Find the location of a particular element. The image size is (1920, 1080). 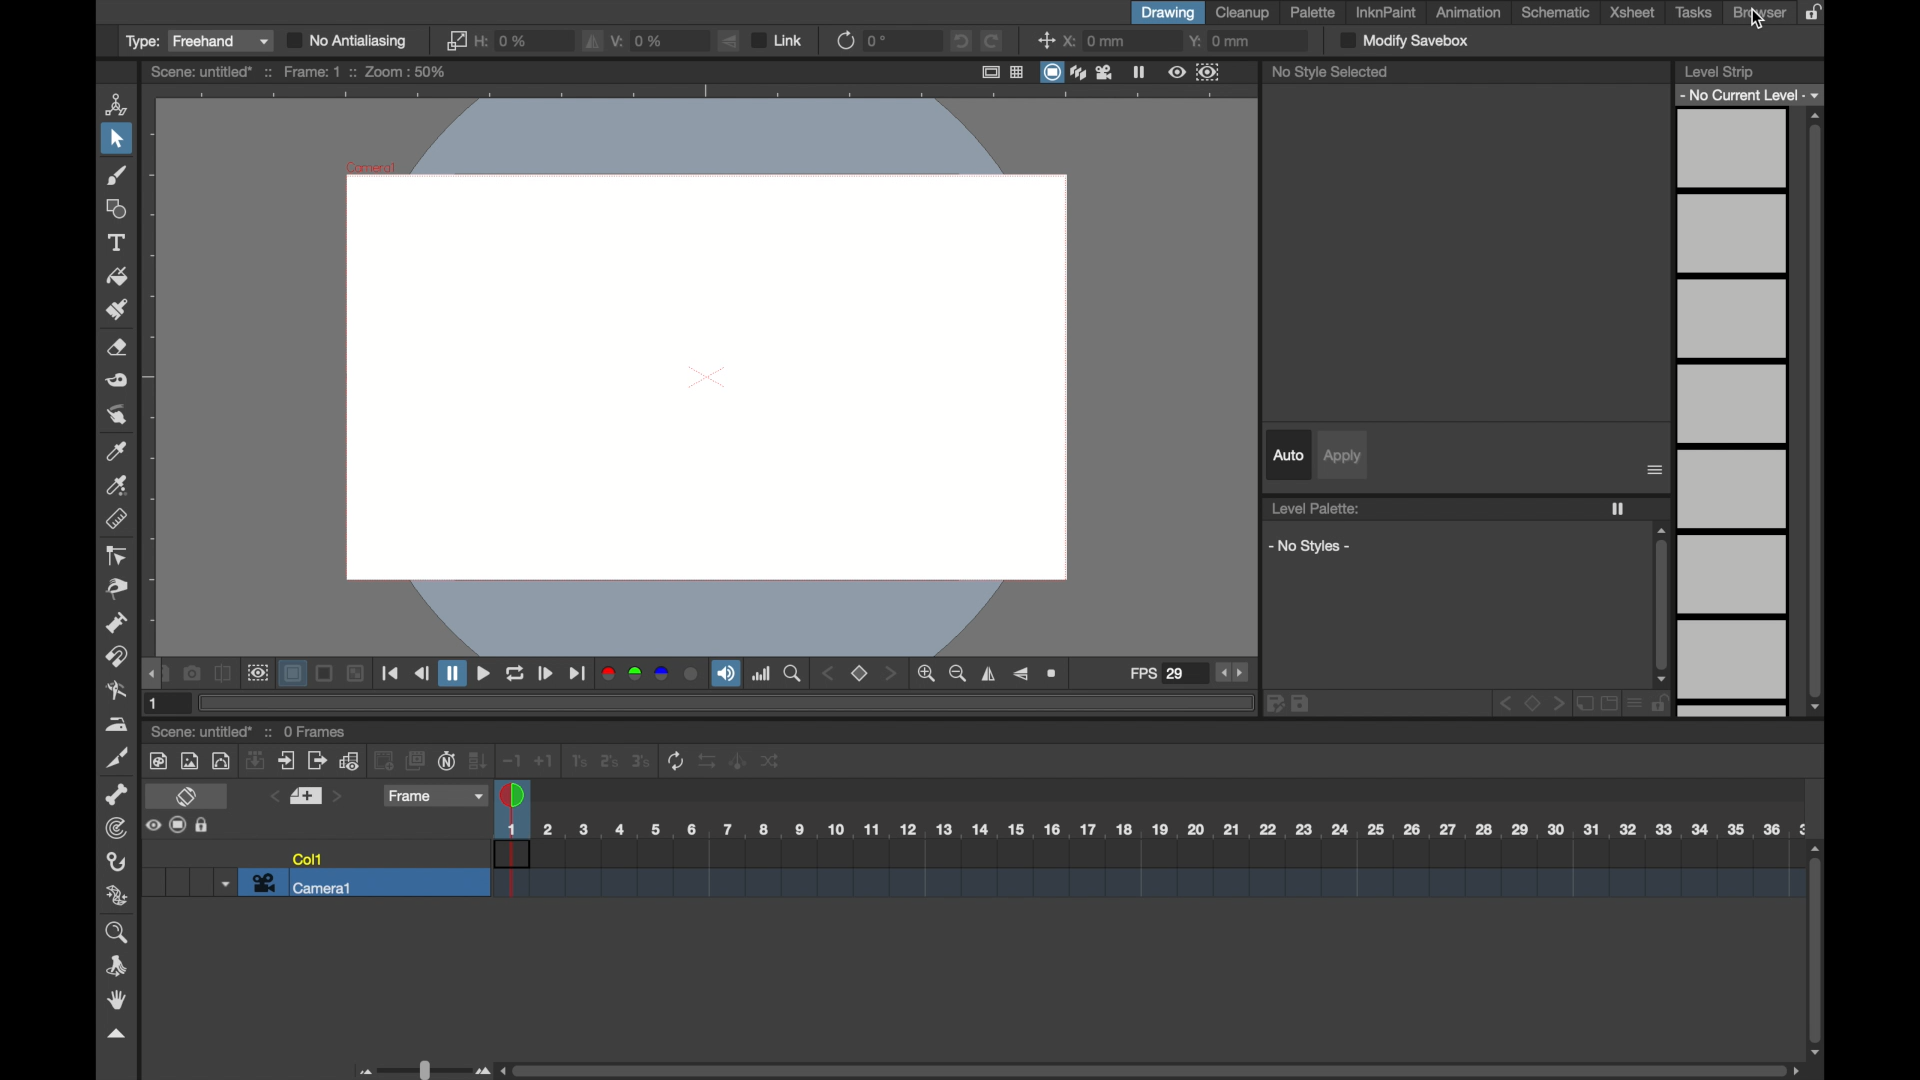

flip vertically is located at coordinates (729, 40).